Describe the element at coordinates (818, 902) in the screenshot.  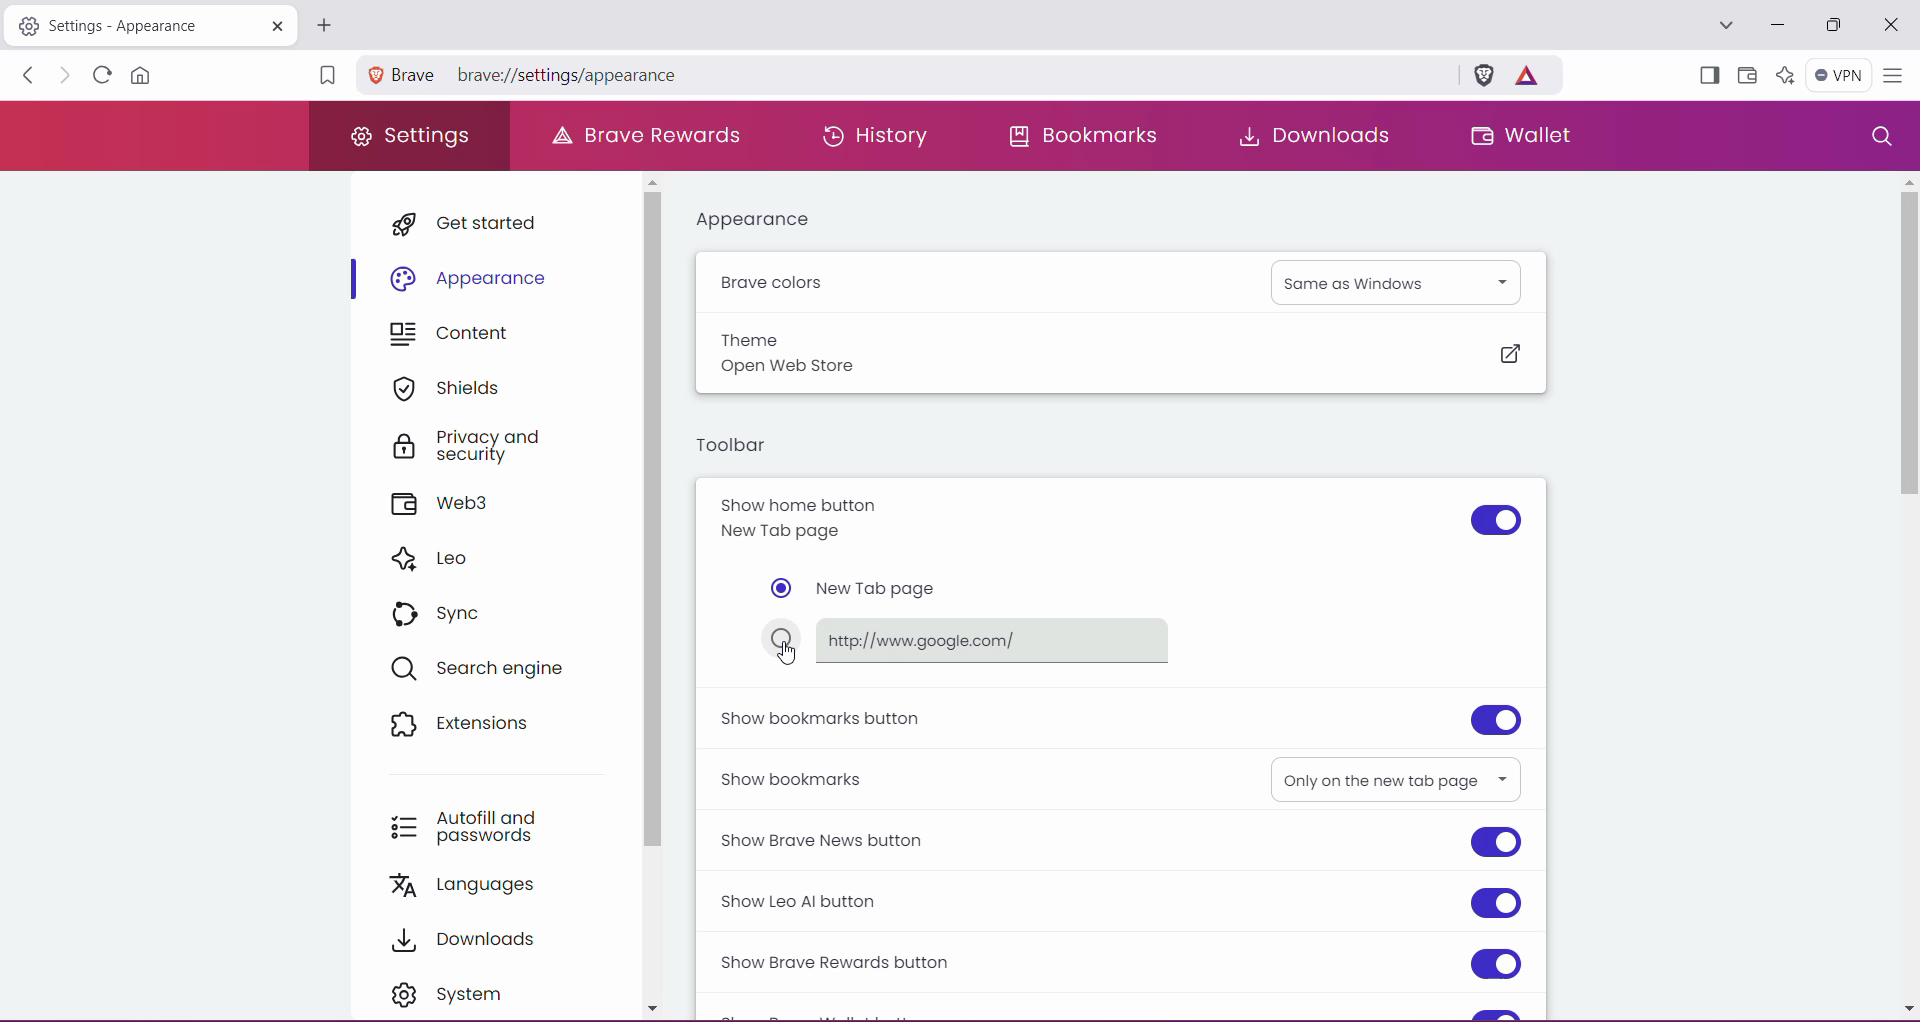
I see `Show Leo AI button` at that location.